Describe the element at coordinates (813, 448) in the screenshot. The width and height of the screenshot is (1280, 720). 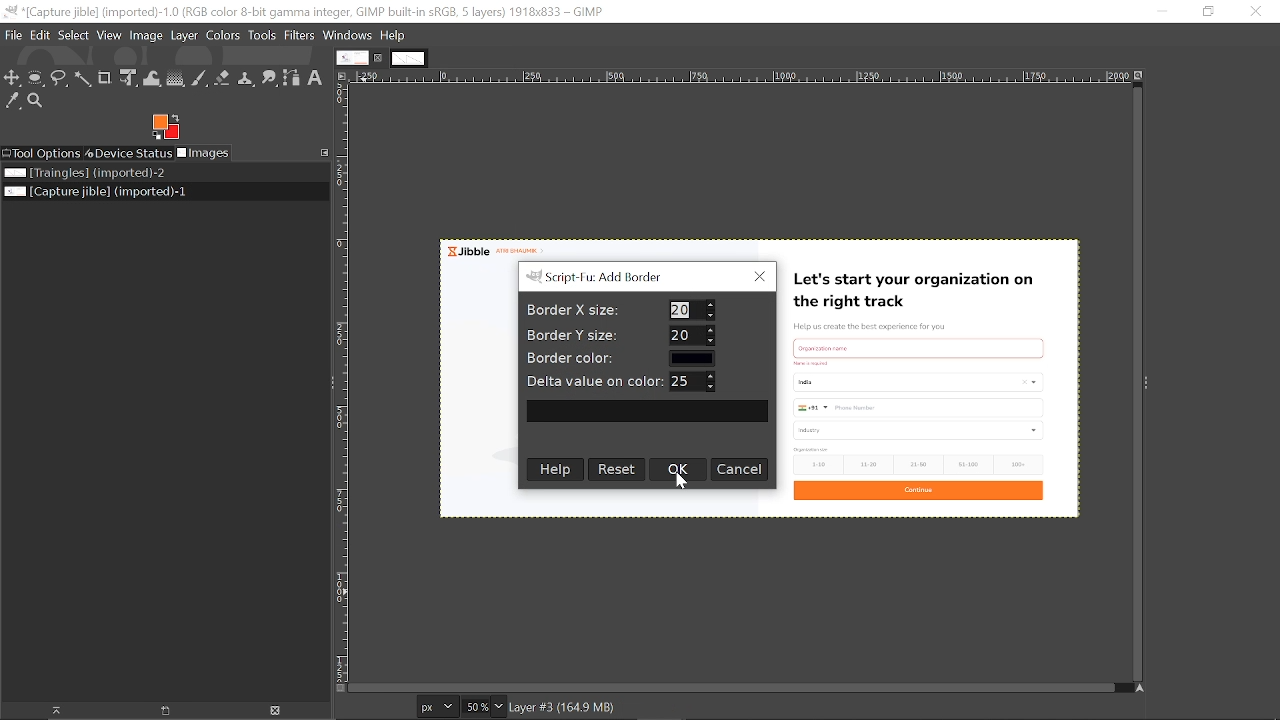
I see `text` at that location.